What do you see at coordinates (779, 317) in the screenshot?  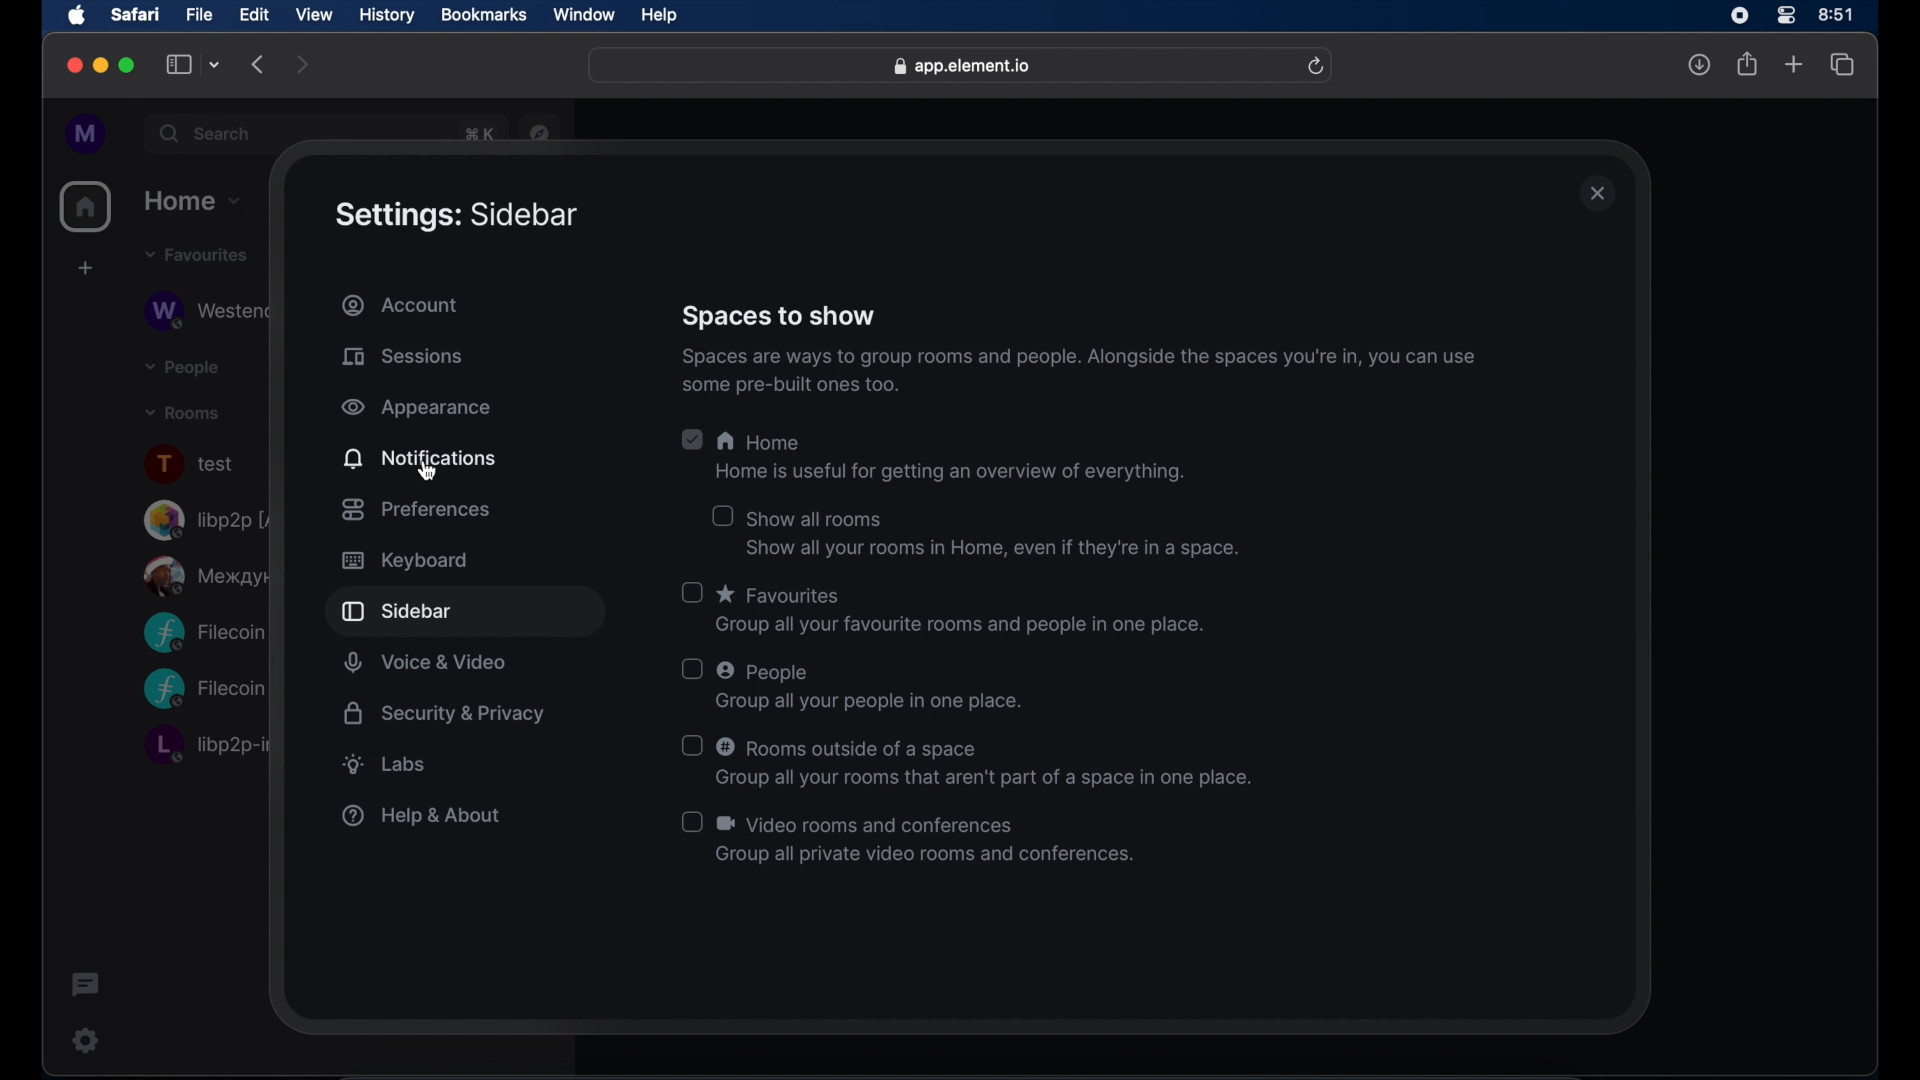 I see `spaces to show` at bounding box center [779, 317].